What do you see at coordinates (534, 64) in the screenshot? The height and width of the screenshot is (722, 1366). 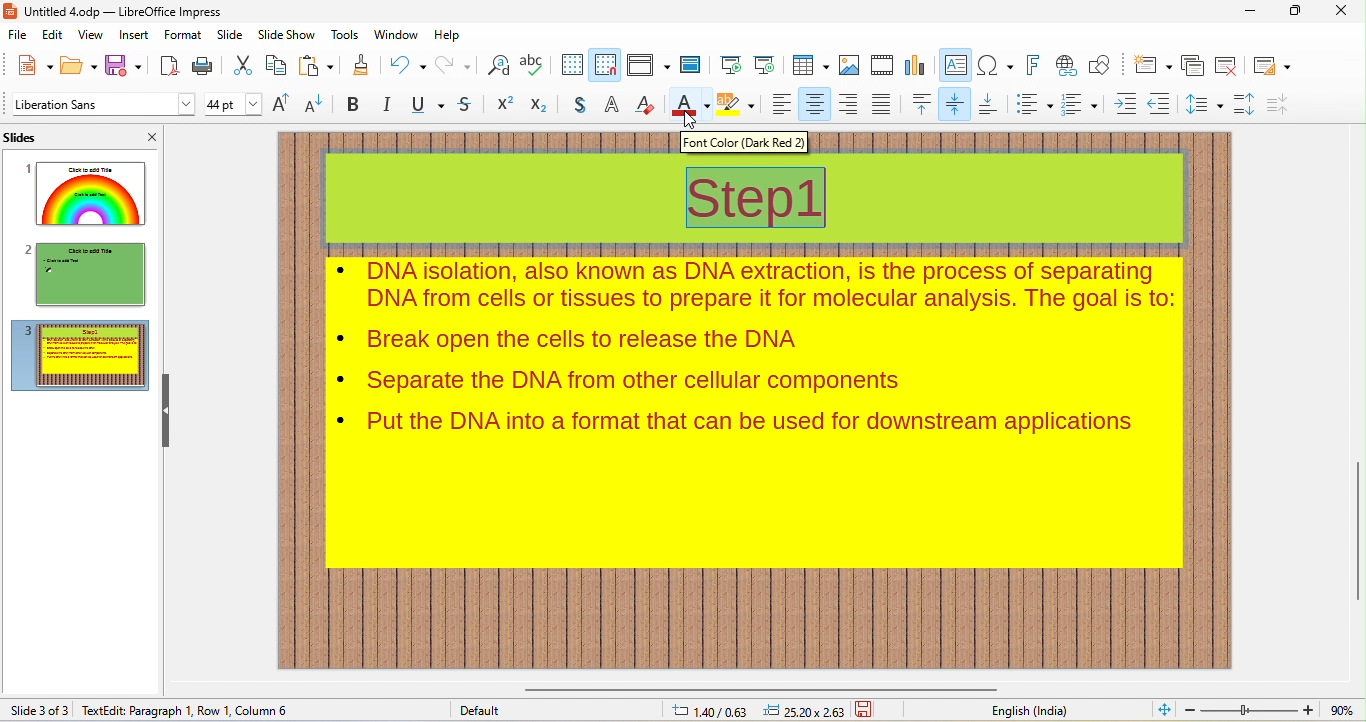 I see `spelling` at bounding box center [534, 64].